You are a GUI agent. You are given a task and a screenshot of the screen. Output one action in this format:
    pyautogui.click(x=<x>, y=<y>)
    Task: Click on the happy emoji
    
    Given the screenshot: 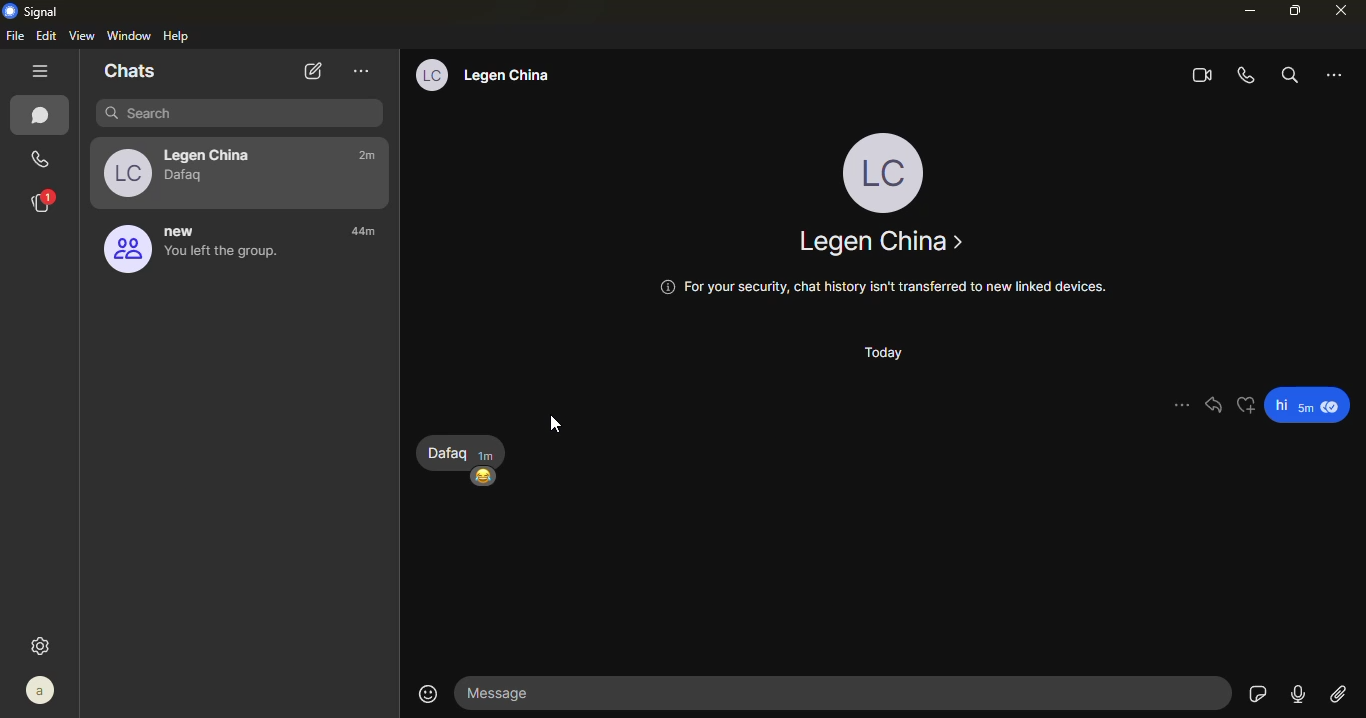 What is the action you would take?
    pyautogui.click(x=486, y=476)
    